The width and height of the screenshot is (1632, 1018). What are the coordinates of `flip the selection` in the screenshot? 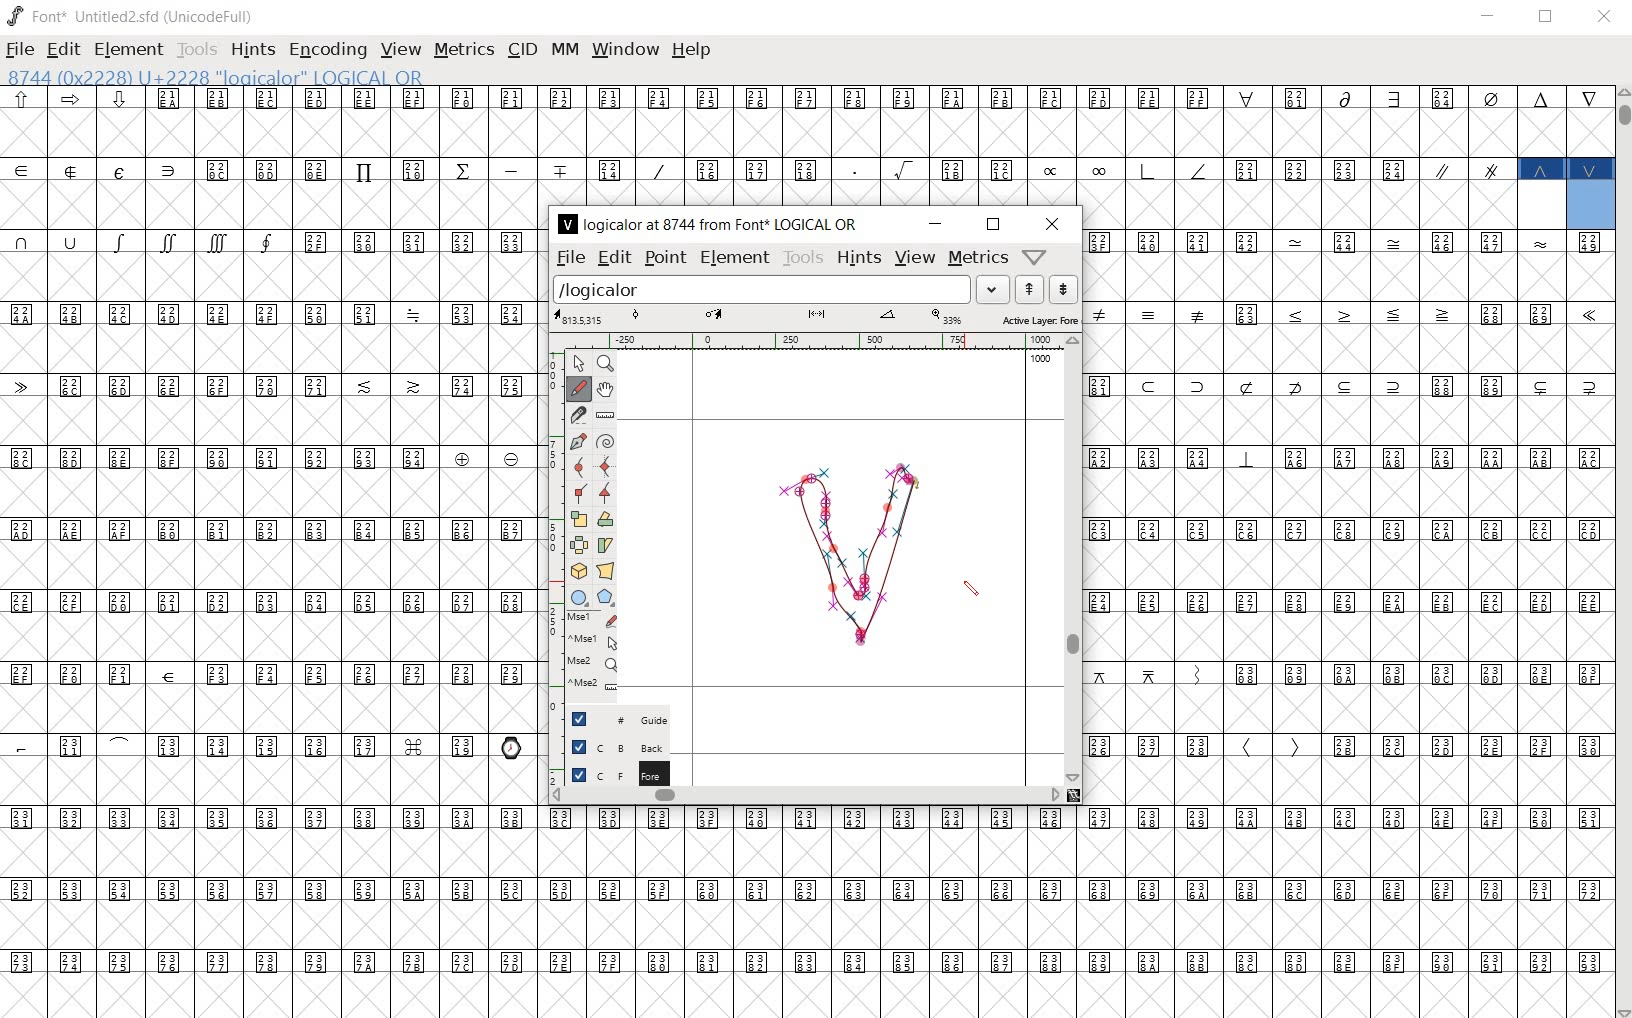 It's located at (607, 519).